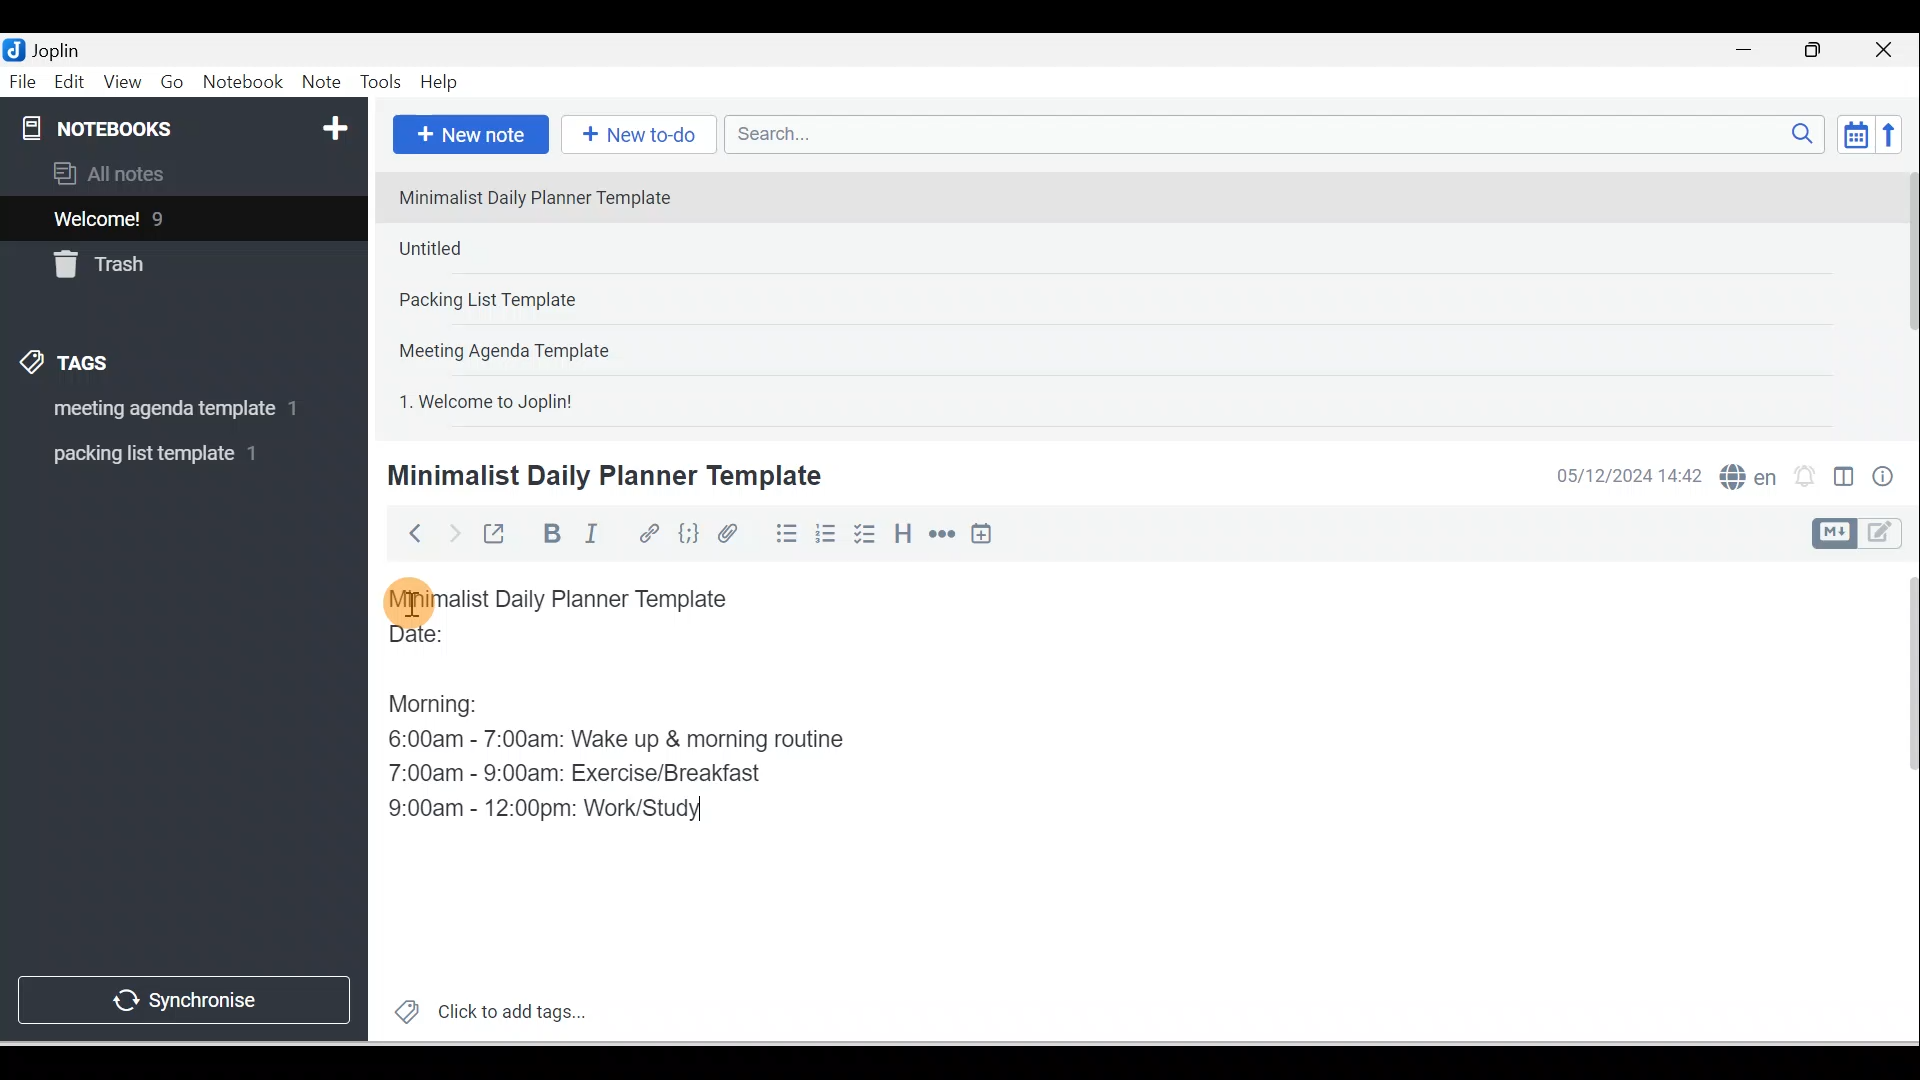 Image resolution: width=1920 pixels, height=1080 pixels. I want to click on Heading, so click(902, 532).